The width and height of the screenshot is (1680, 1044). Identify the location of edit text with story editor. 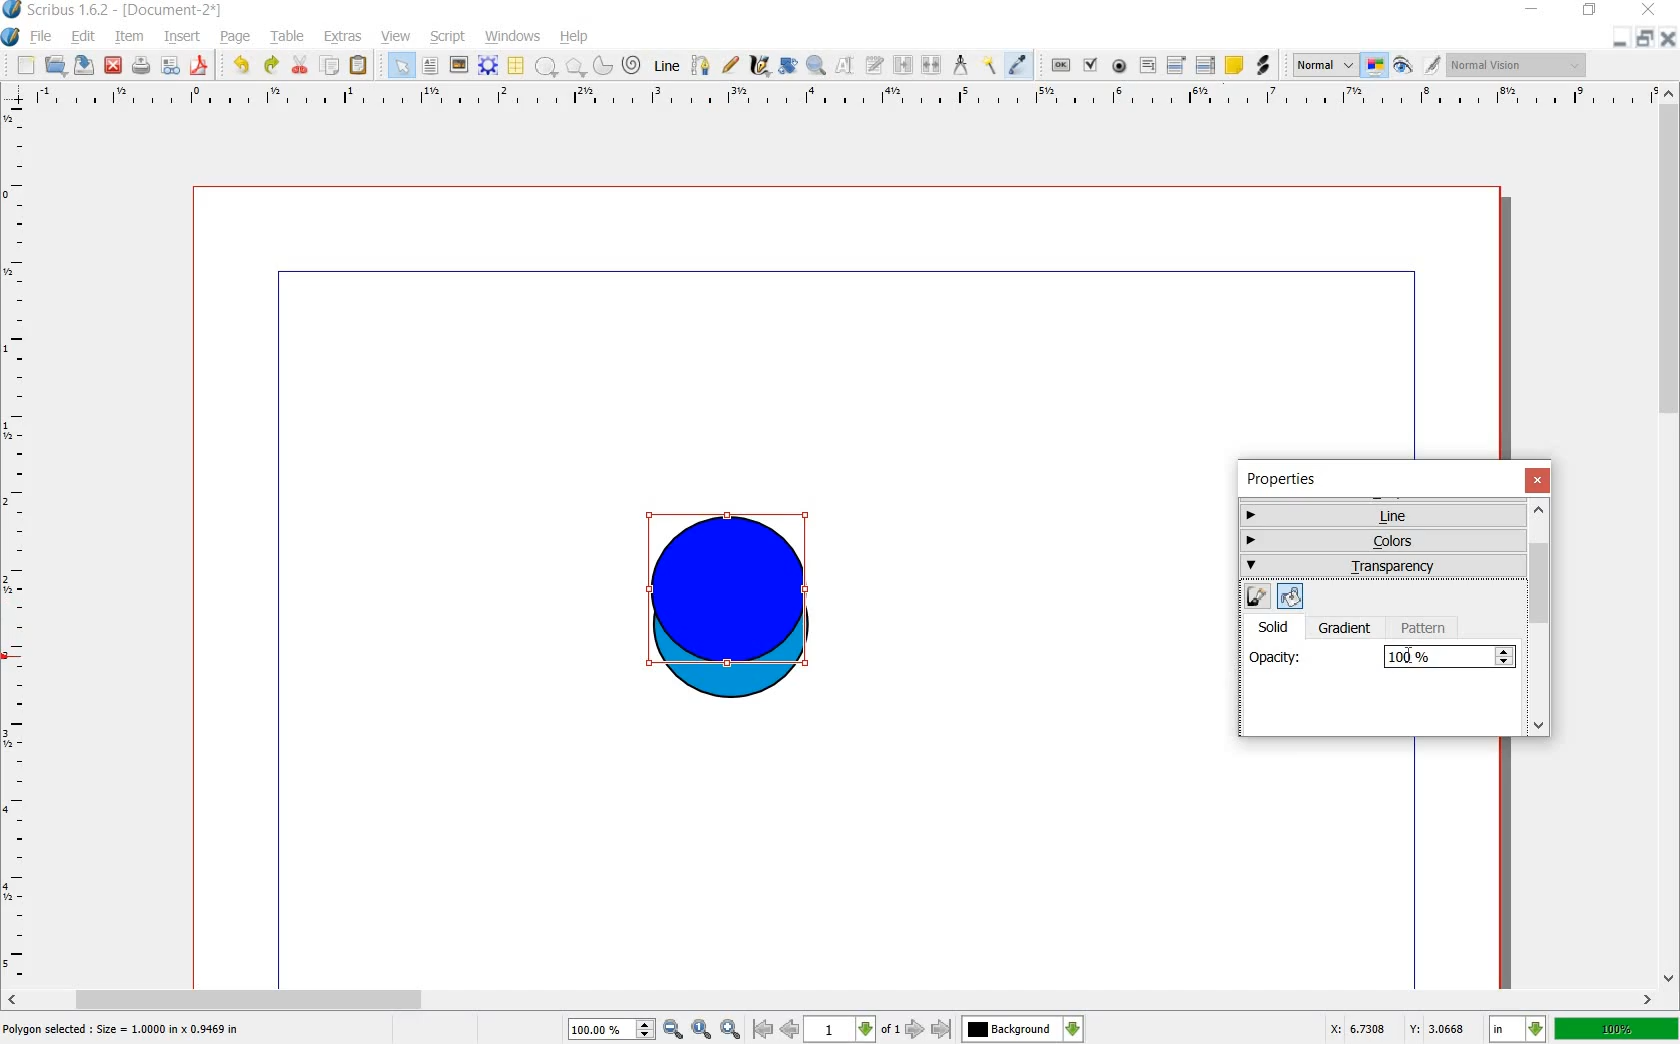
(875, 67).